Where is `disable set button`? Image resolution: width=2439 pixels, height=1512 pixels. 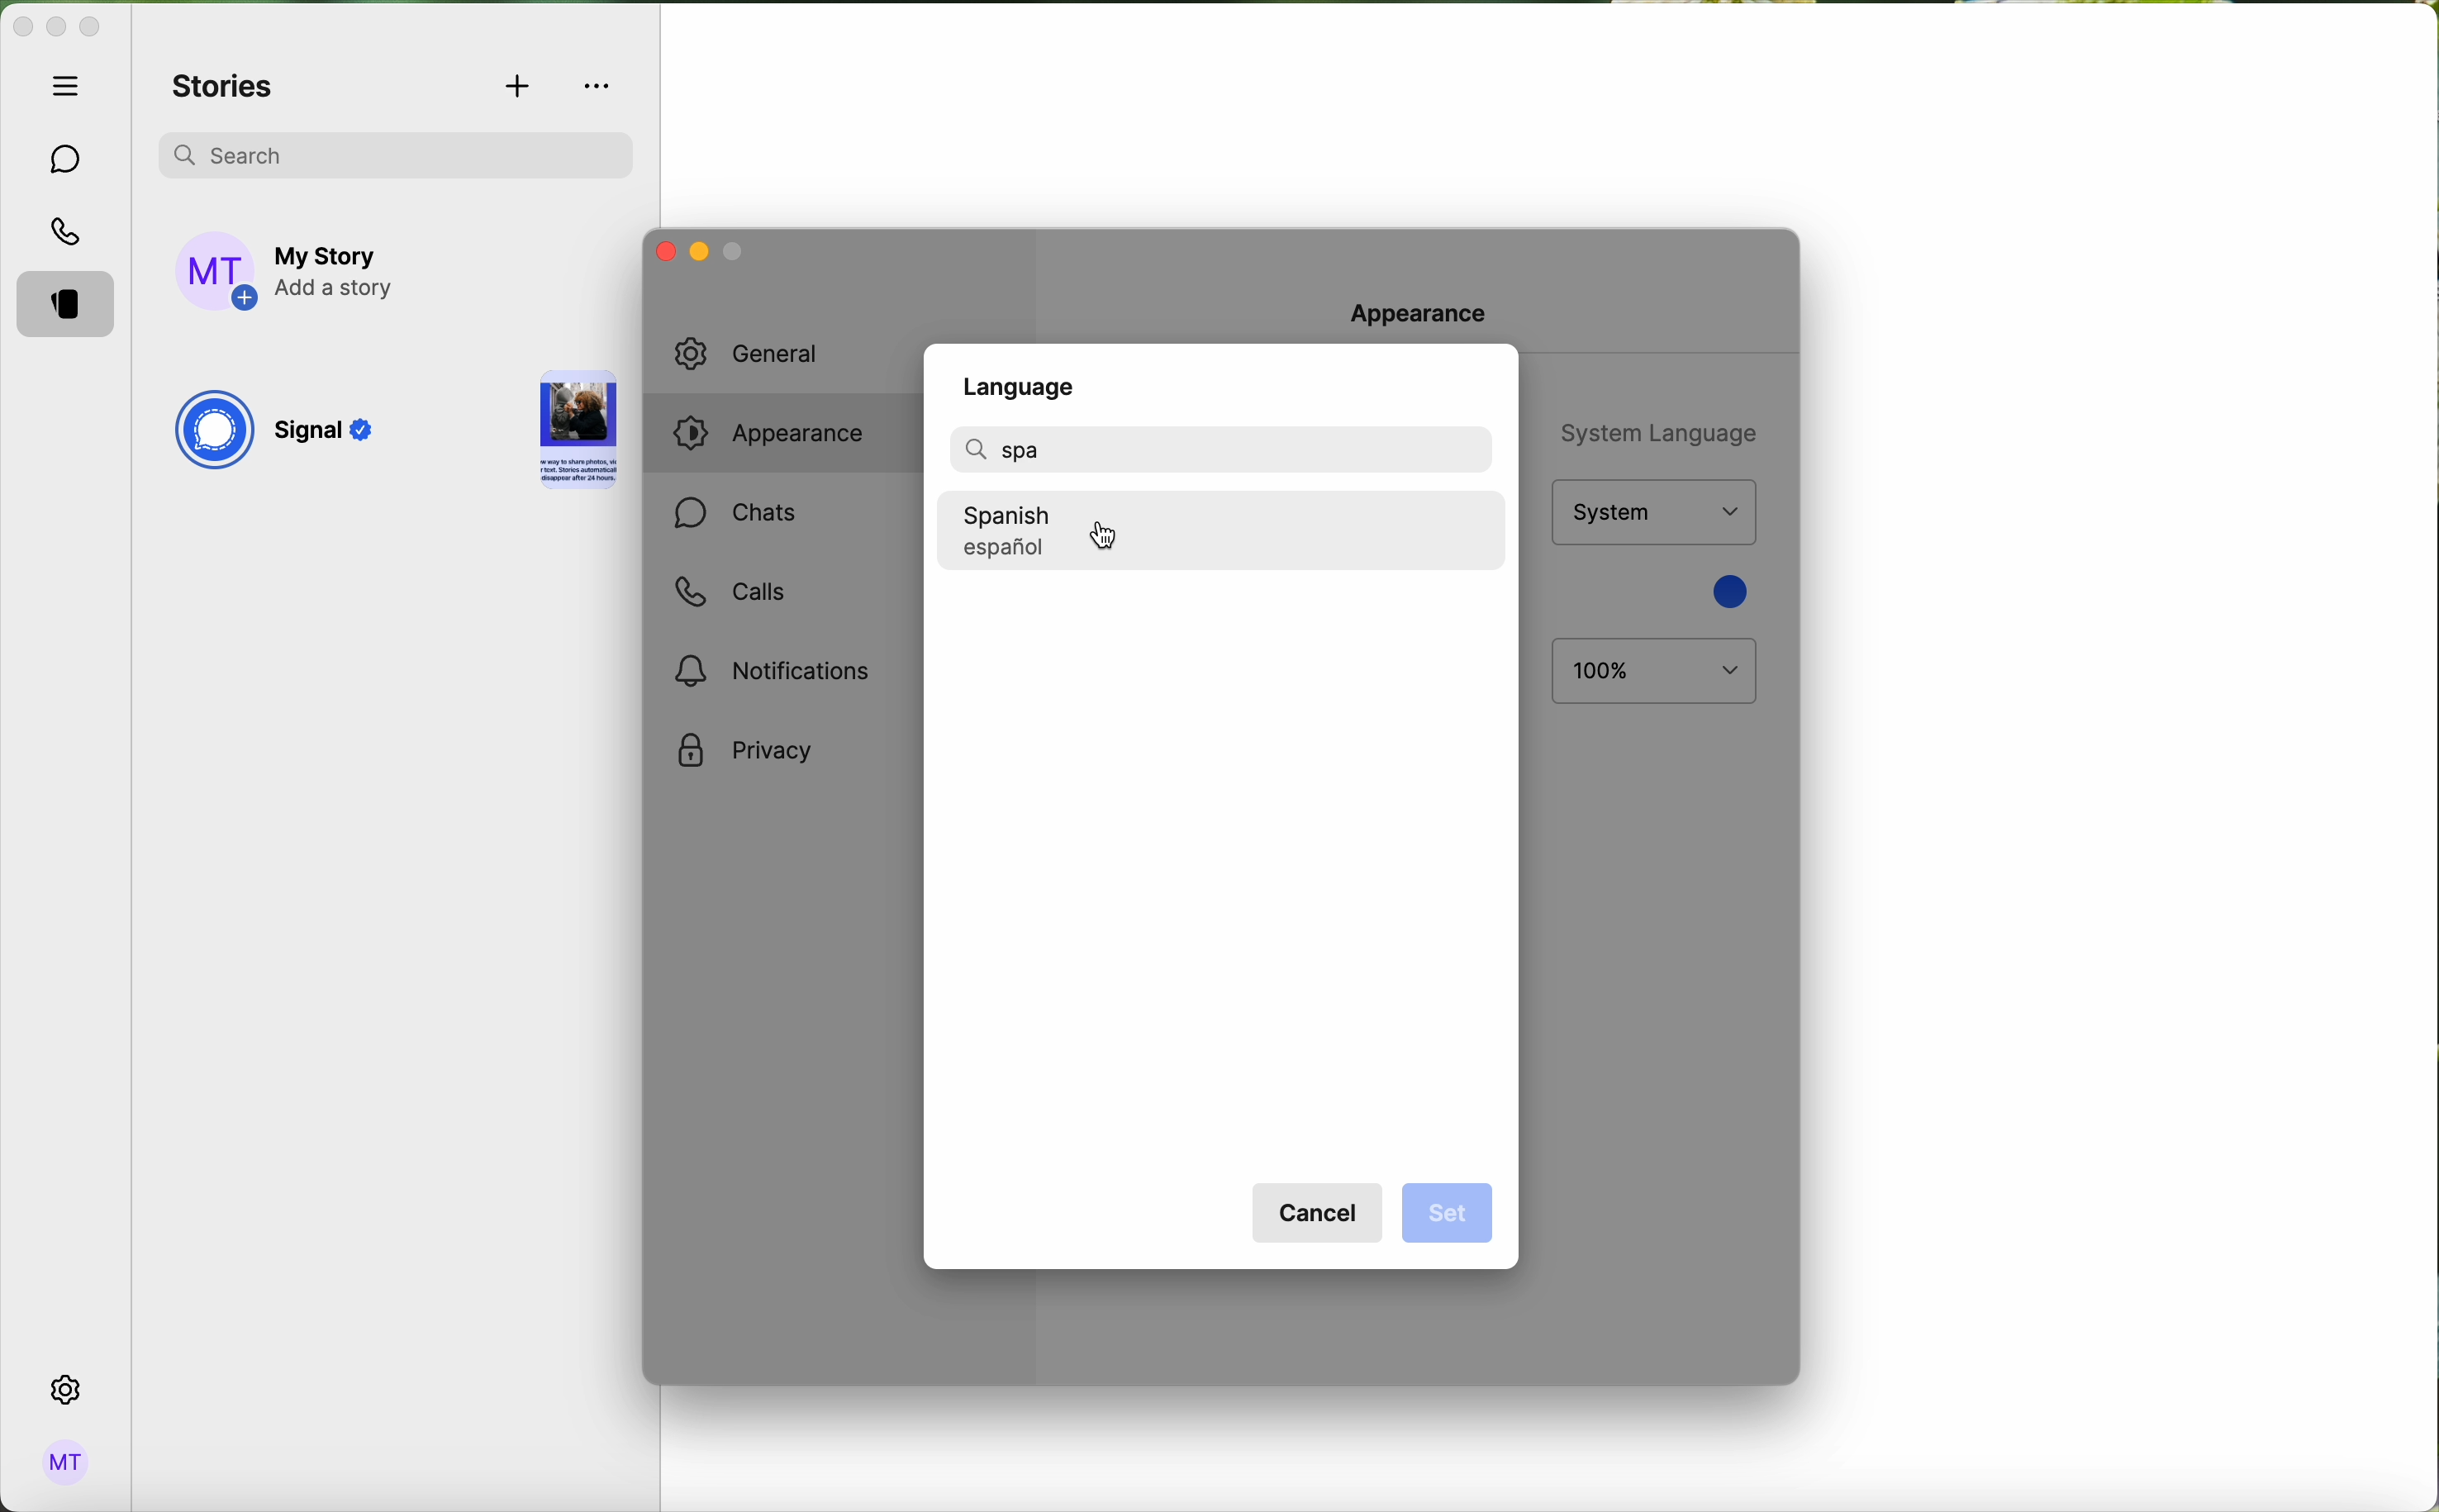 disable set button is located at coordinates (1445, 1211).